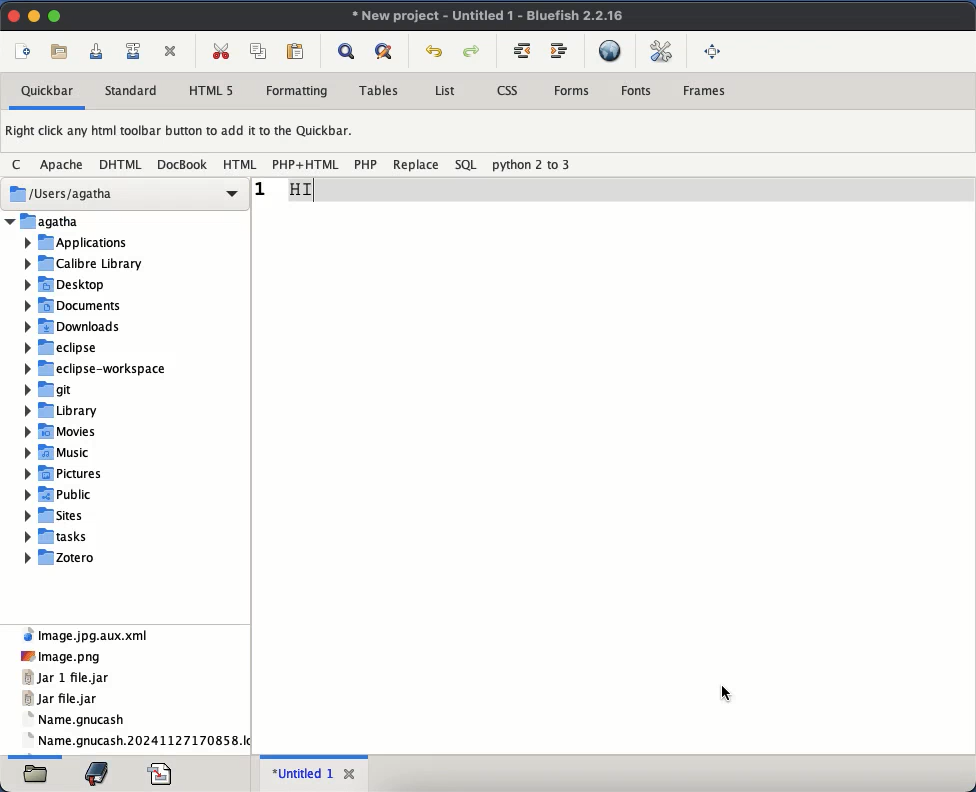 The image size is (976, 792). What do you see at coordinates (385, 50) in the screenshot?
I see `advanced find and replace` at bounding box center [385, 50].